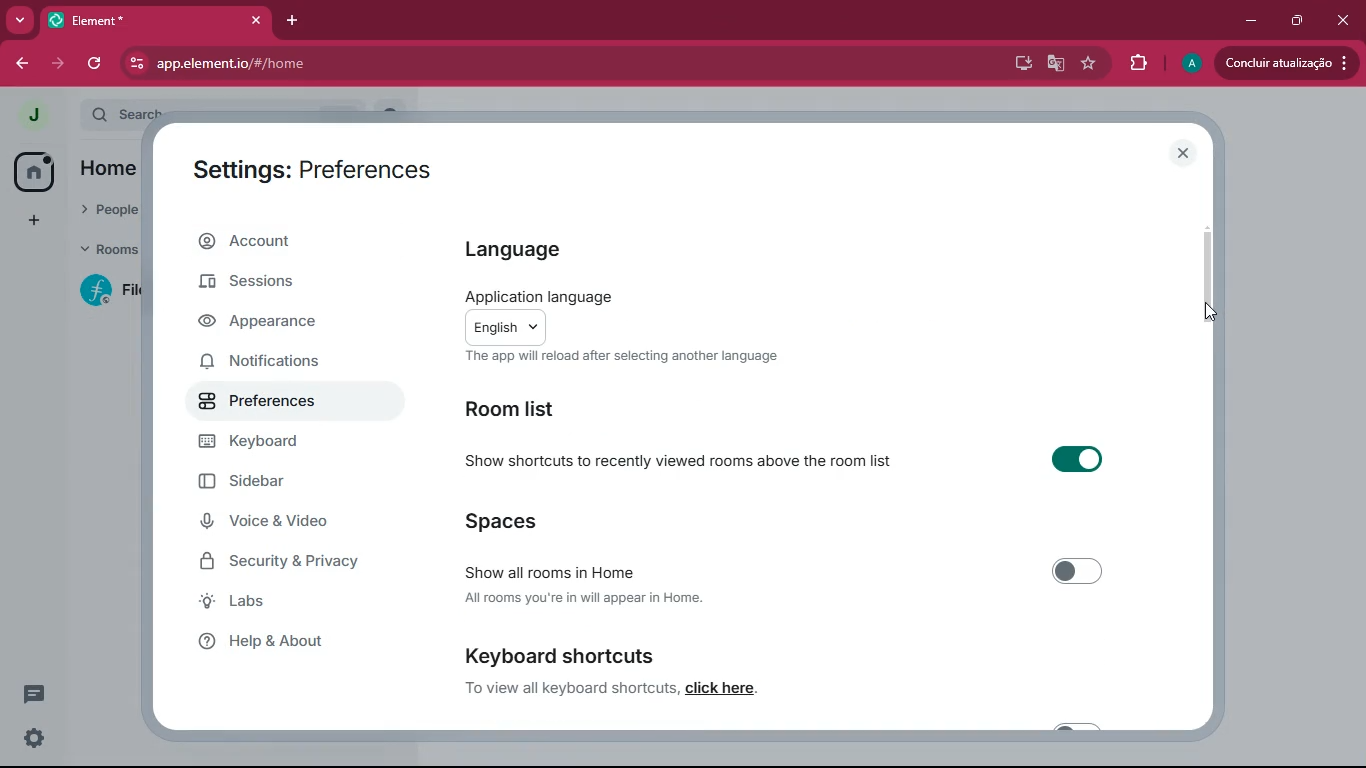 This screenshot has height=768, width=1366. I want to click on settings : preferences, so click(325, 168).